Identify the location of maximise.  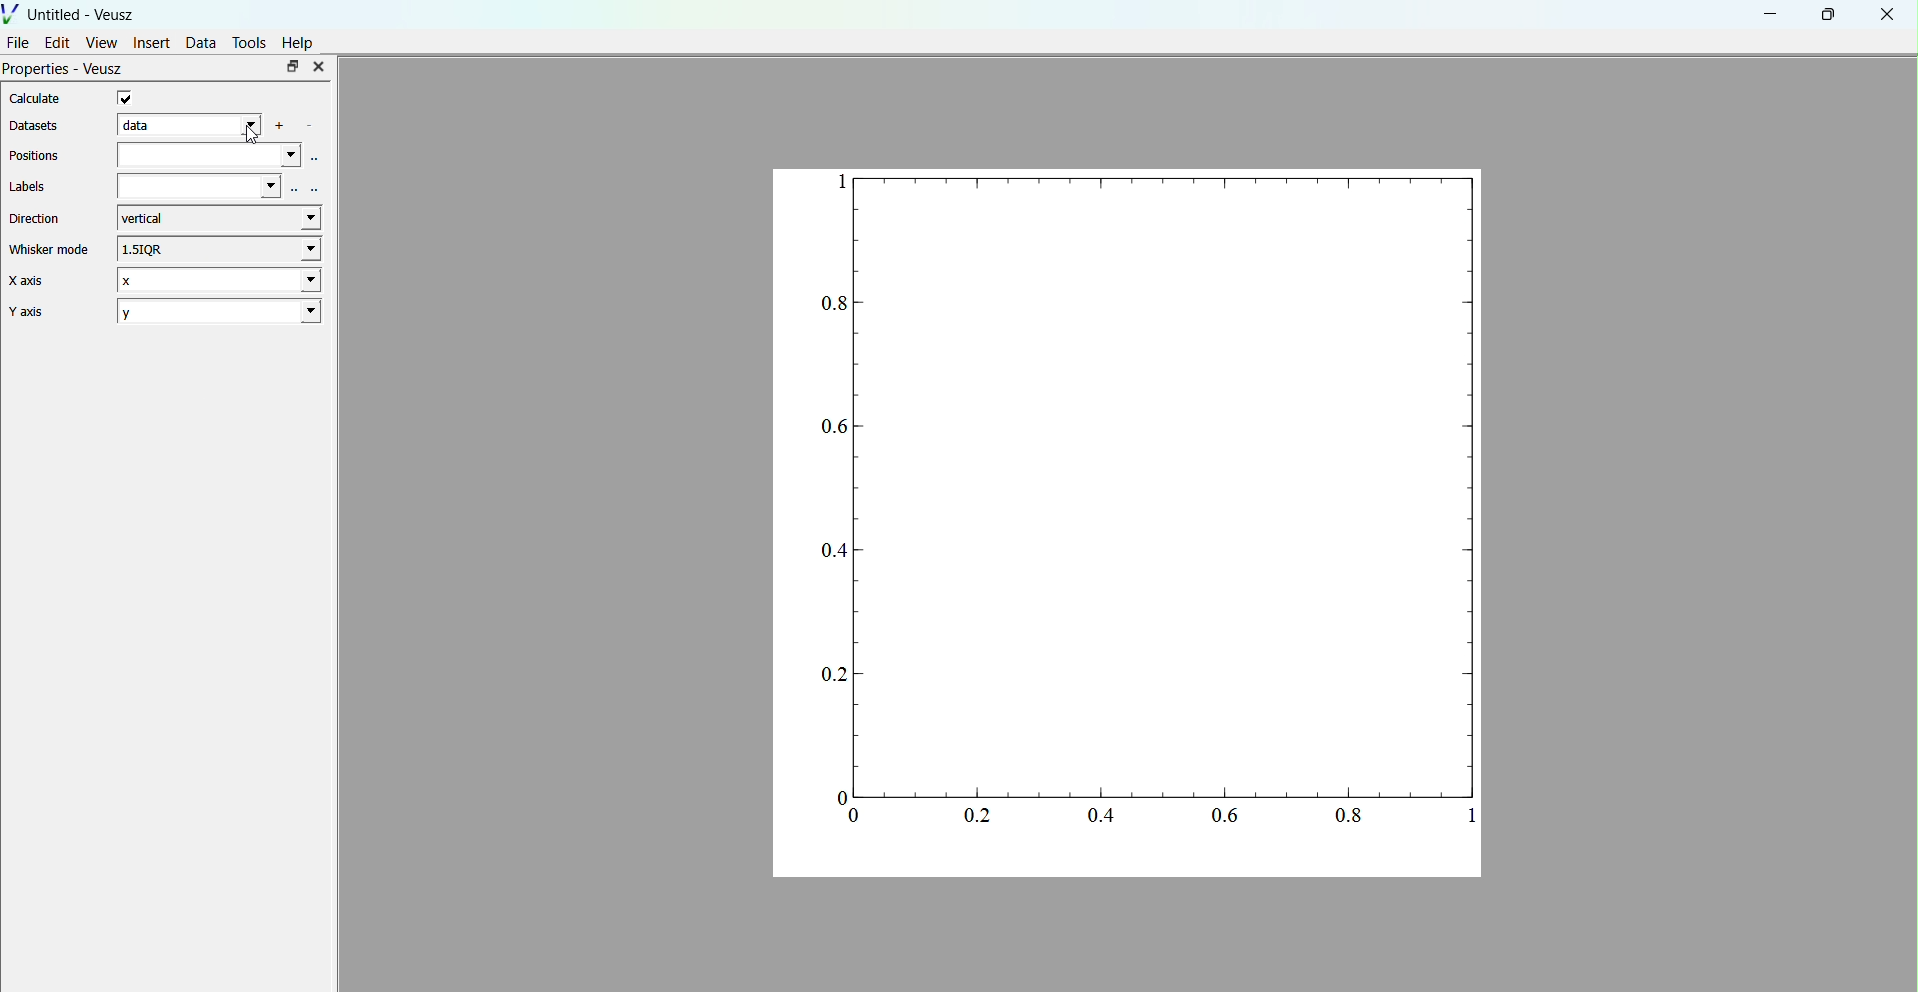
(1824, 14).